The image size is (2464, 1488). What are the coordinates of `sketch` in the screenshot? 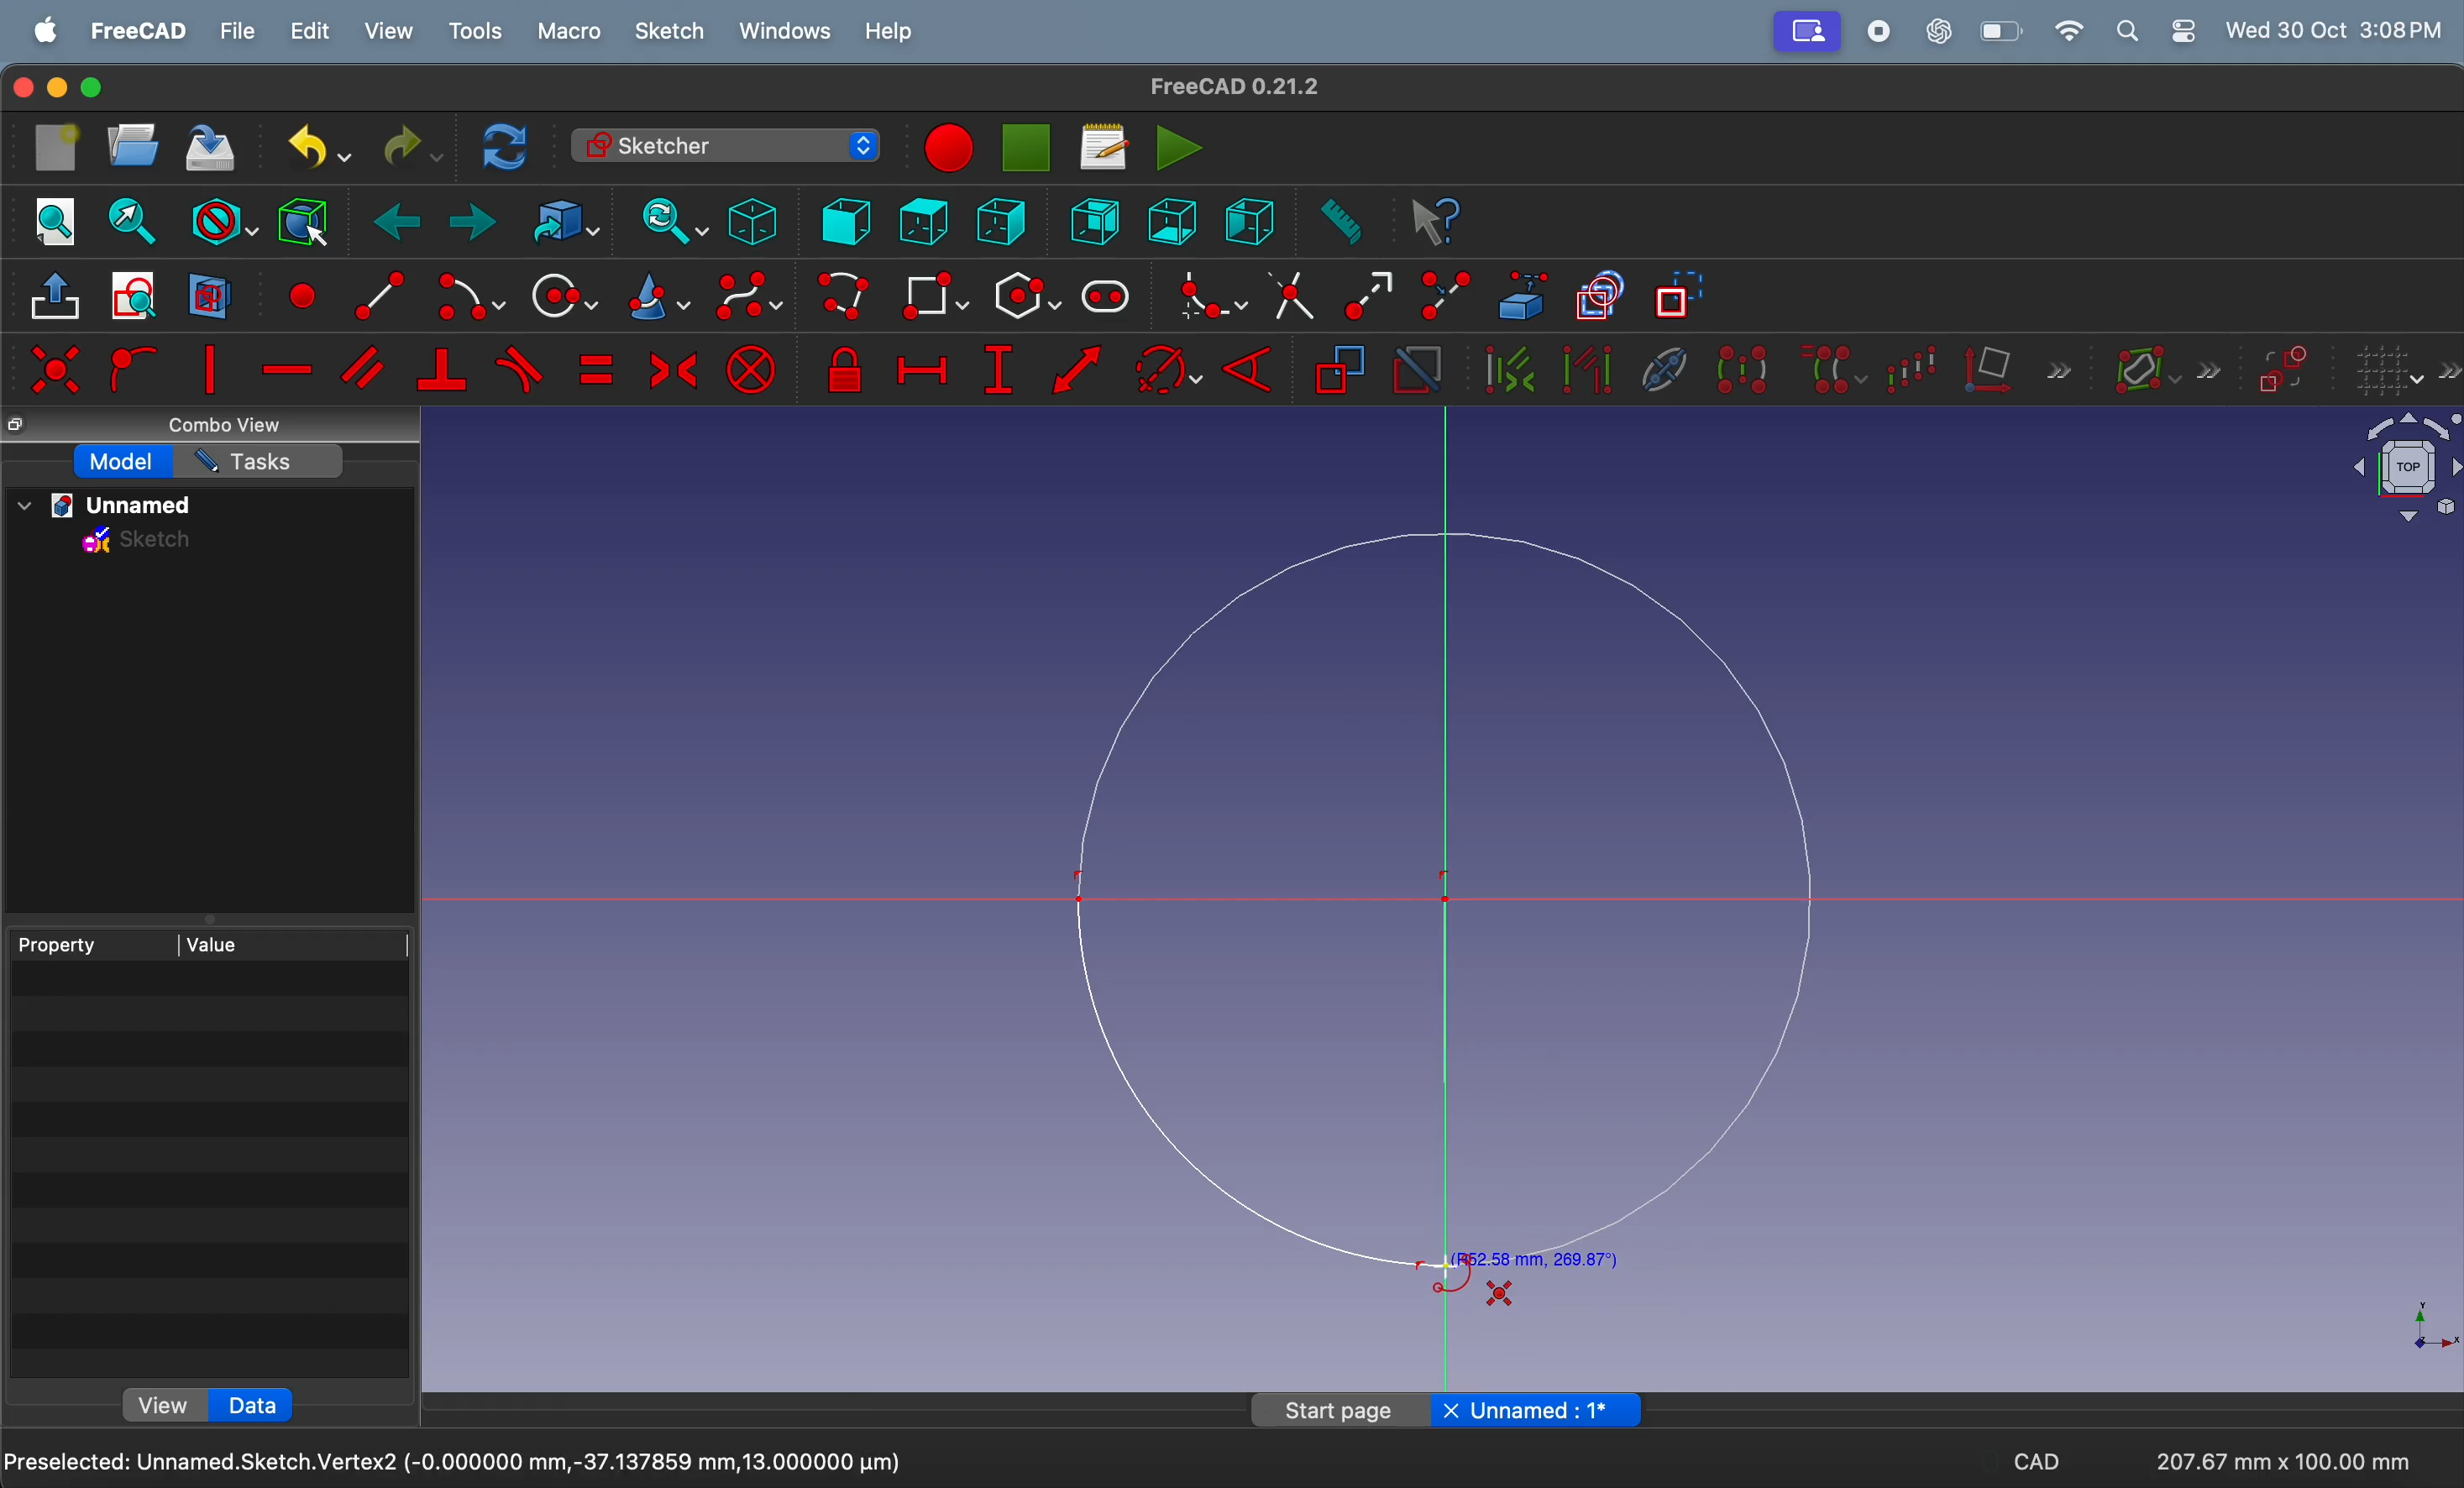 It's located at (670, 31).